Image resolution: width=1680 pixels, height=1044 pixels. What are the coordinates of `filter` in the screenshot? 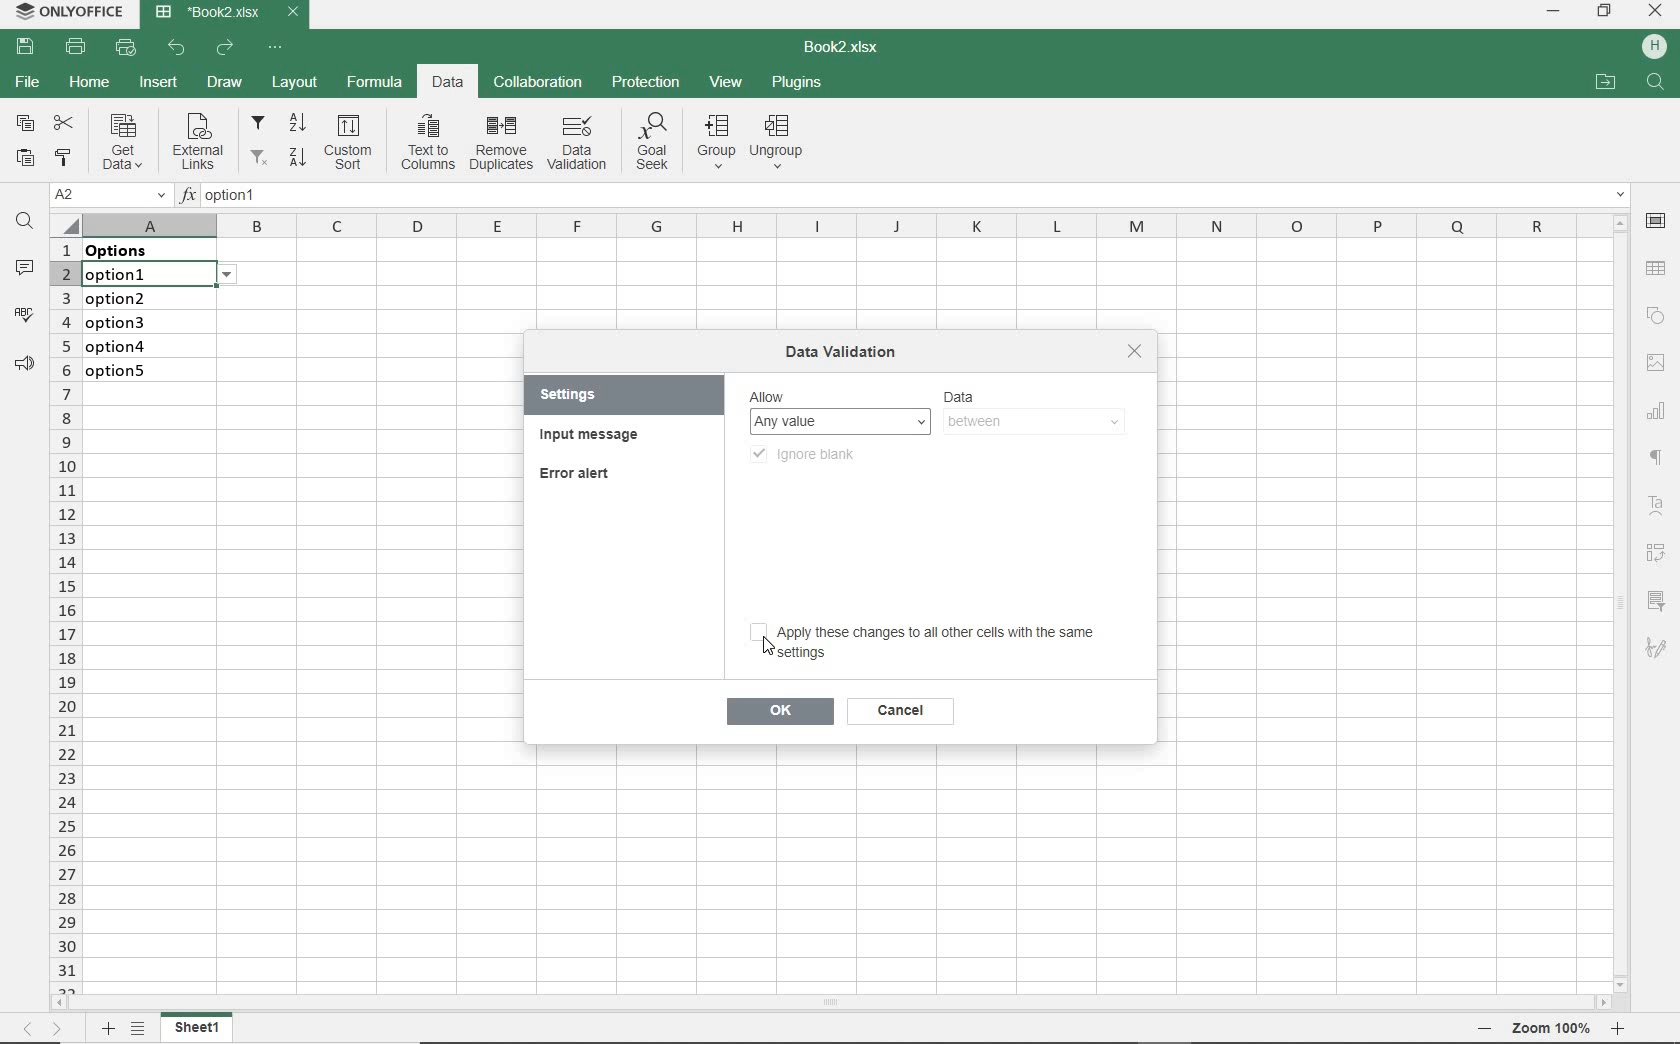 It's located at (1660, 597).